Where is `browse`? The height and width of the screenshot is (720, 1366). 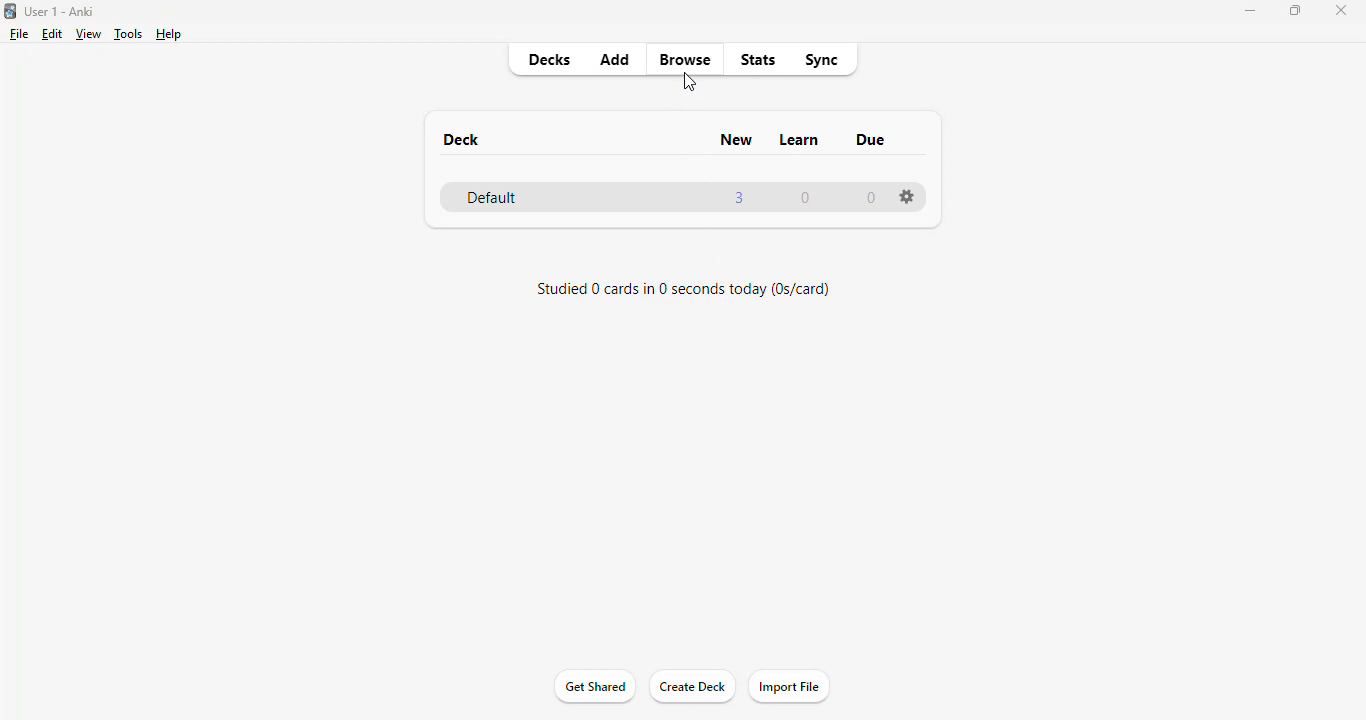 browse is located at coordinates (685, 59).